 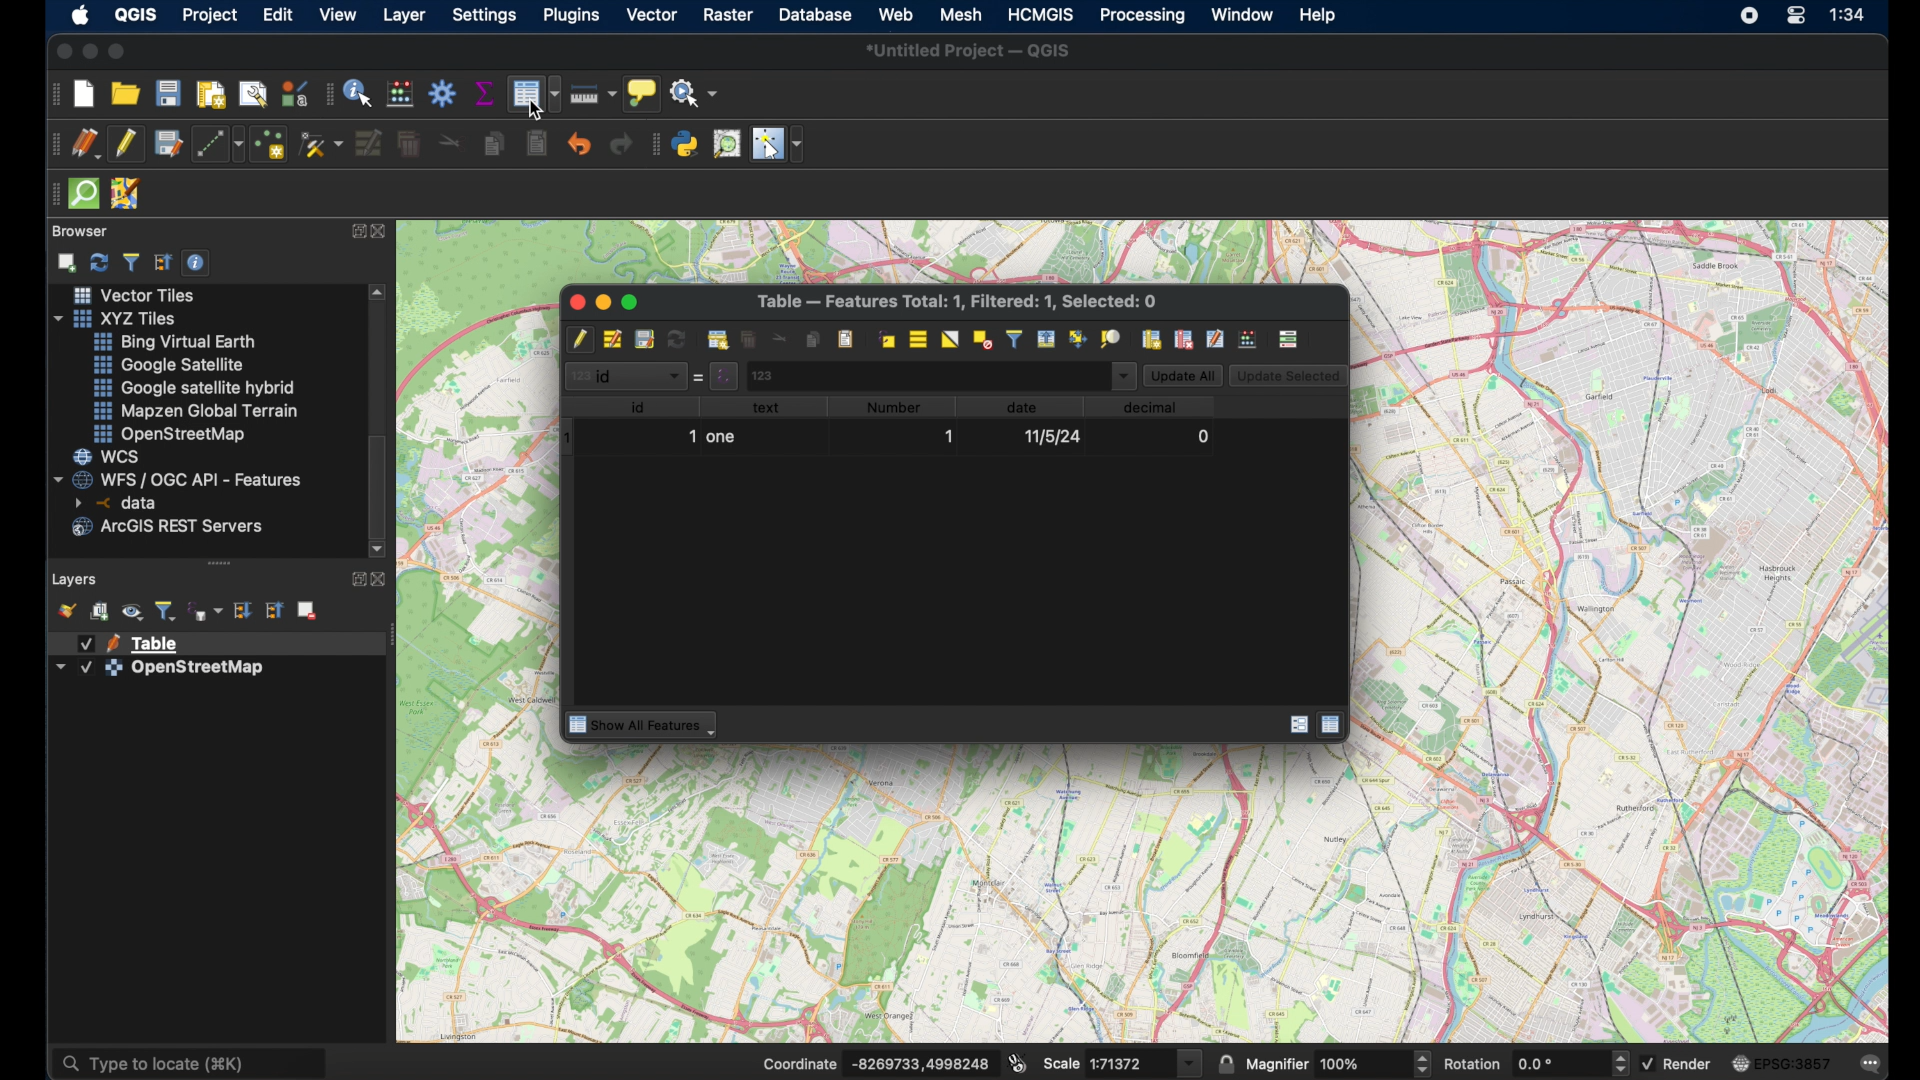 What do you see at coordinates (949, 339) in the screenshot?
I see `invert selection` at bounding box center [949, 339].